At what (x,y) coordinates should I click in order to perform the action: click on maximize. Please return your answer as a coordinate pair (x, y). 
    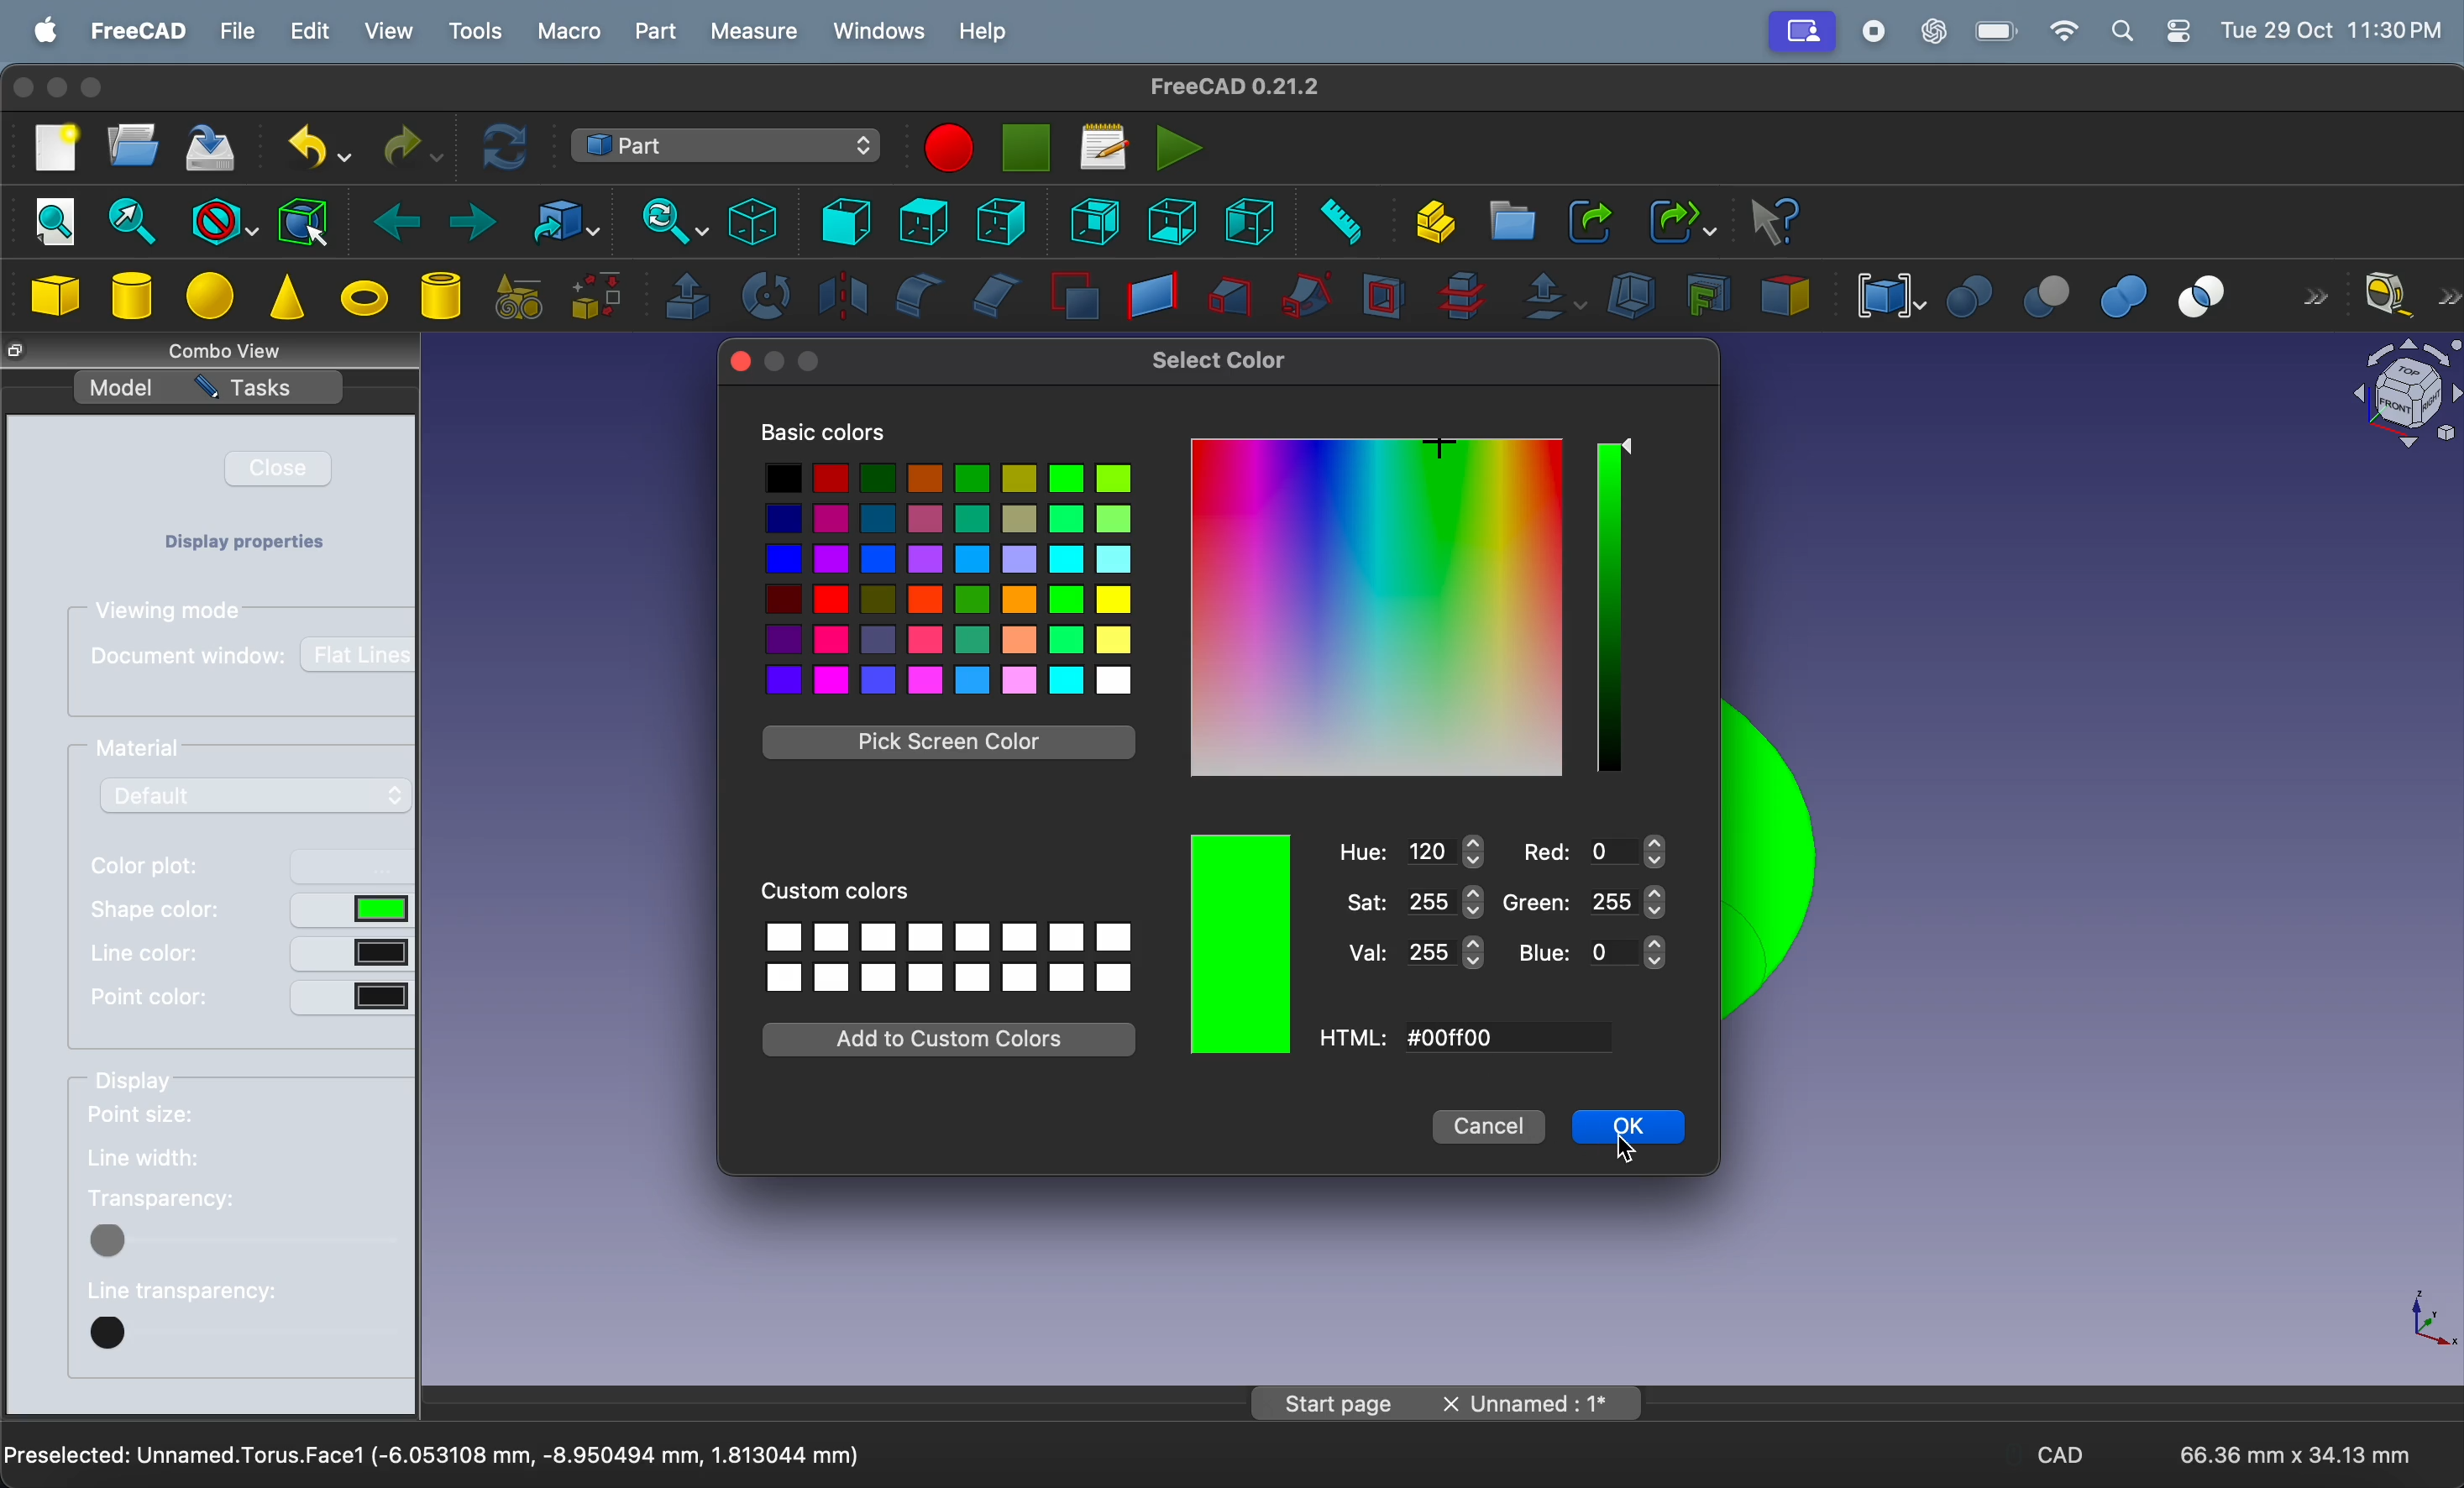
    Looking at the image, I should click on (91, 88).